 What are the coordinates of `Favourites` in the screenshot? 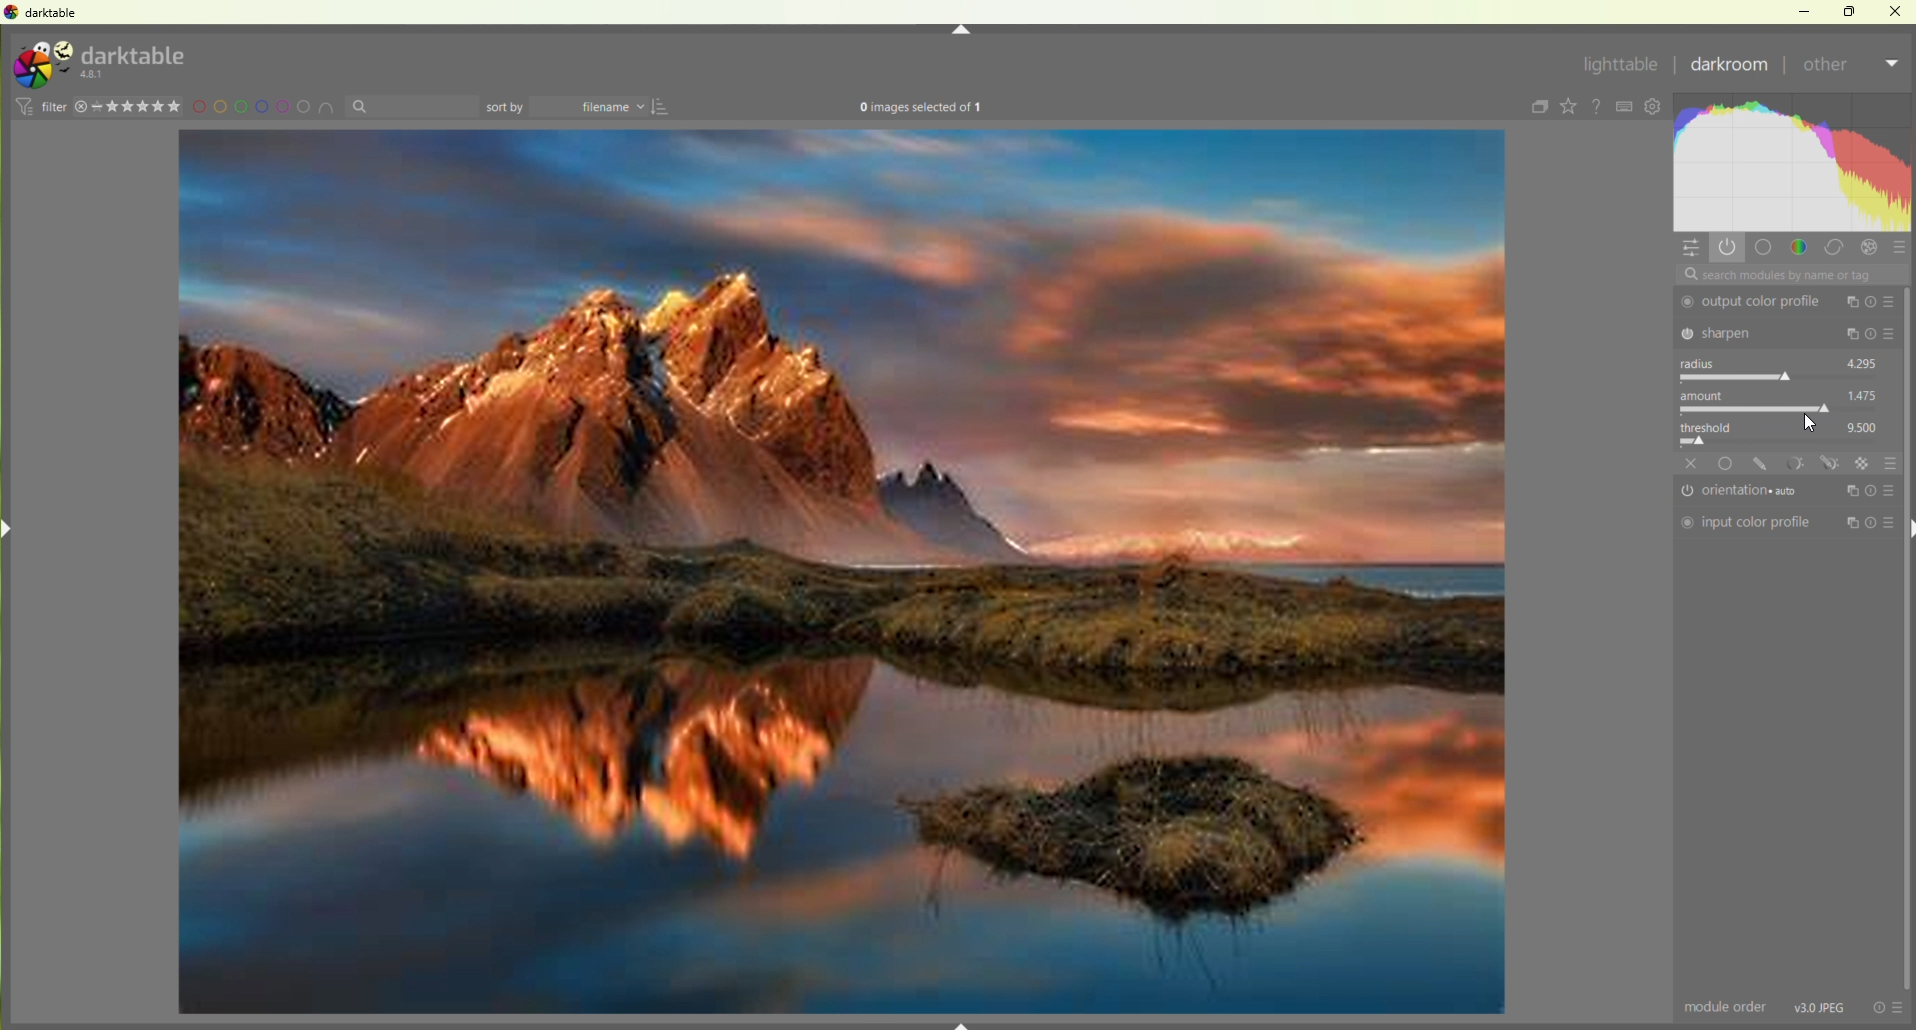 It's located at (1568, 106).